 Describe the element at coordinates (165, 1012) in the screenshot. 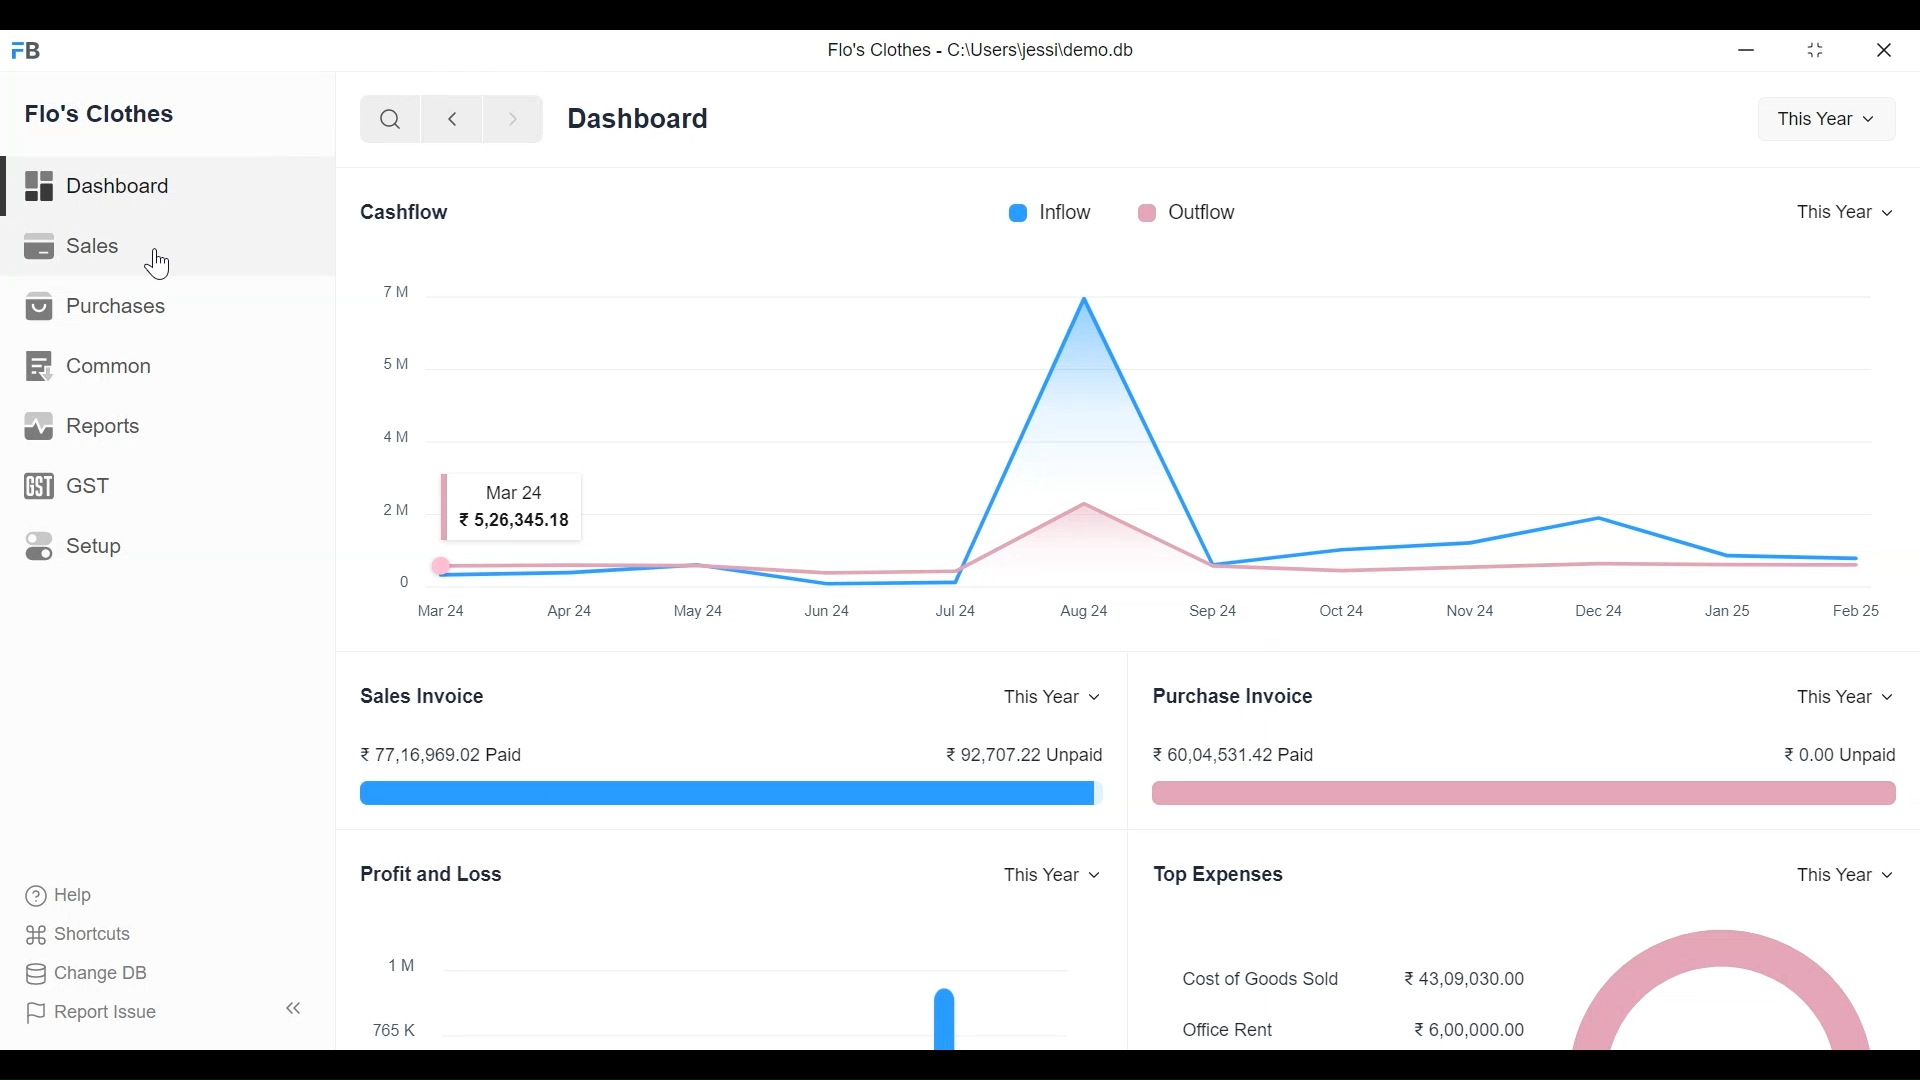

I see `Report Issue` at that location.